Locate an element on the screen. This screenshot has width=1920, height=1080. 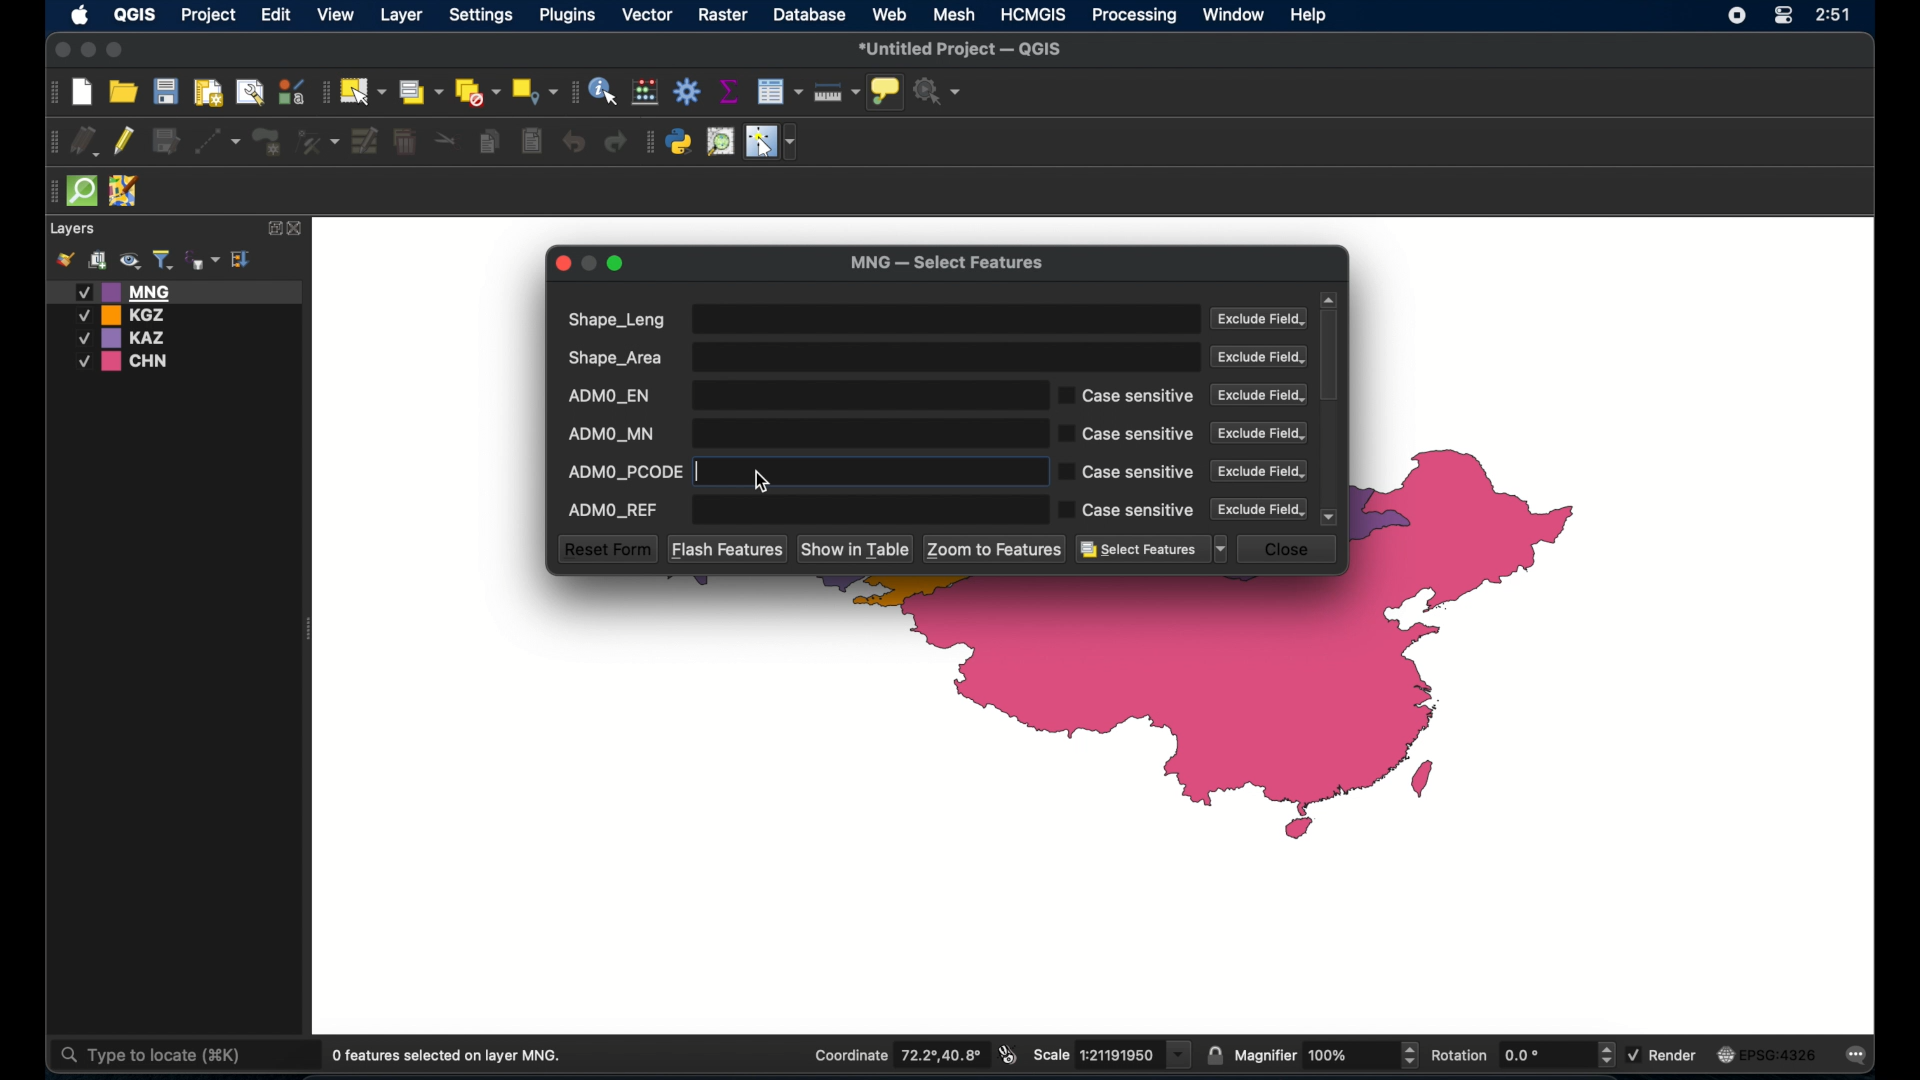
flash features is located at coordinates (727, 548).